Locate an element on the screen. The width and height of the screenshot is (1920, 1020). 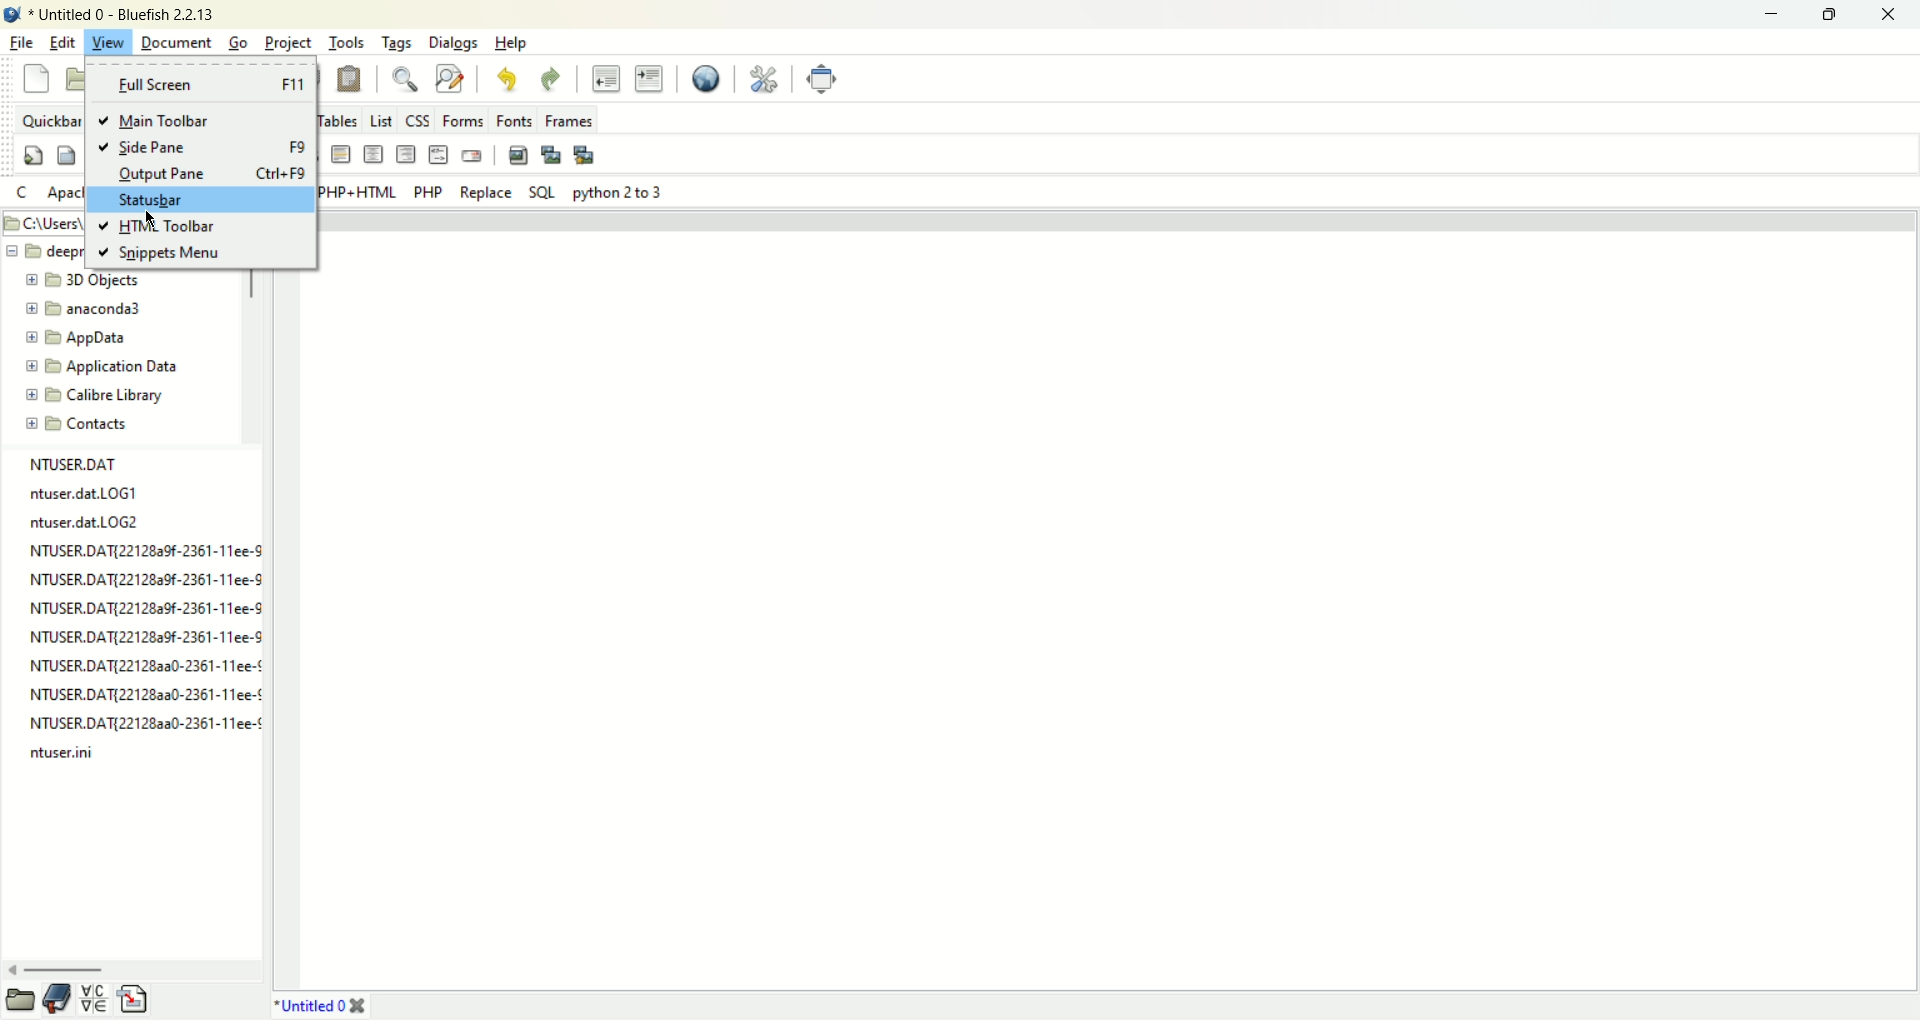
file browser is located at coordinates (22, 1002).